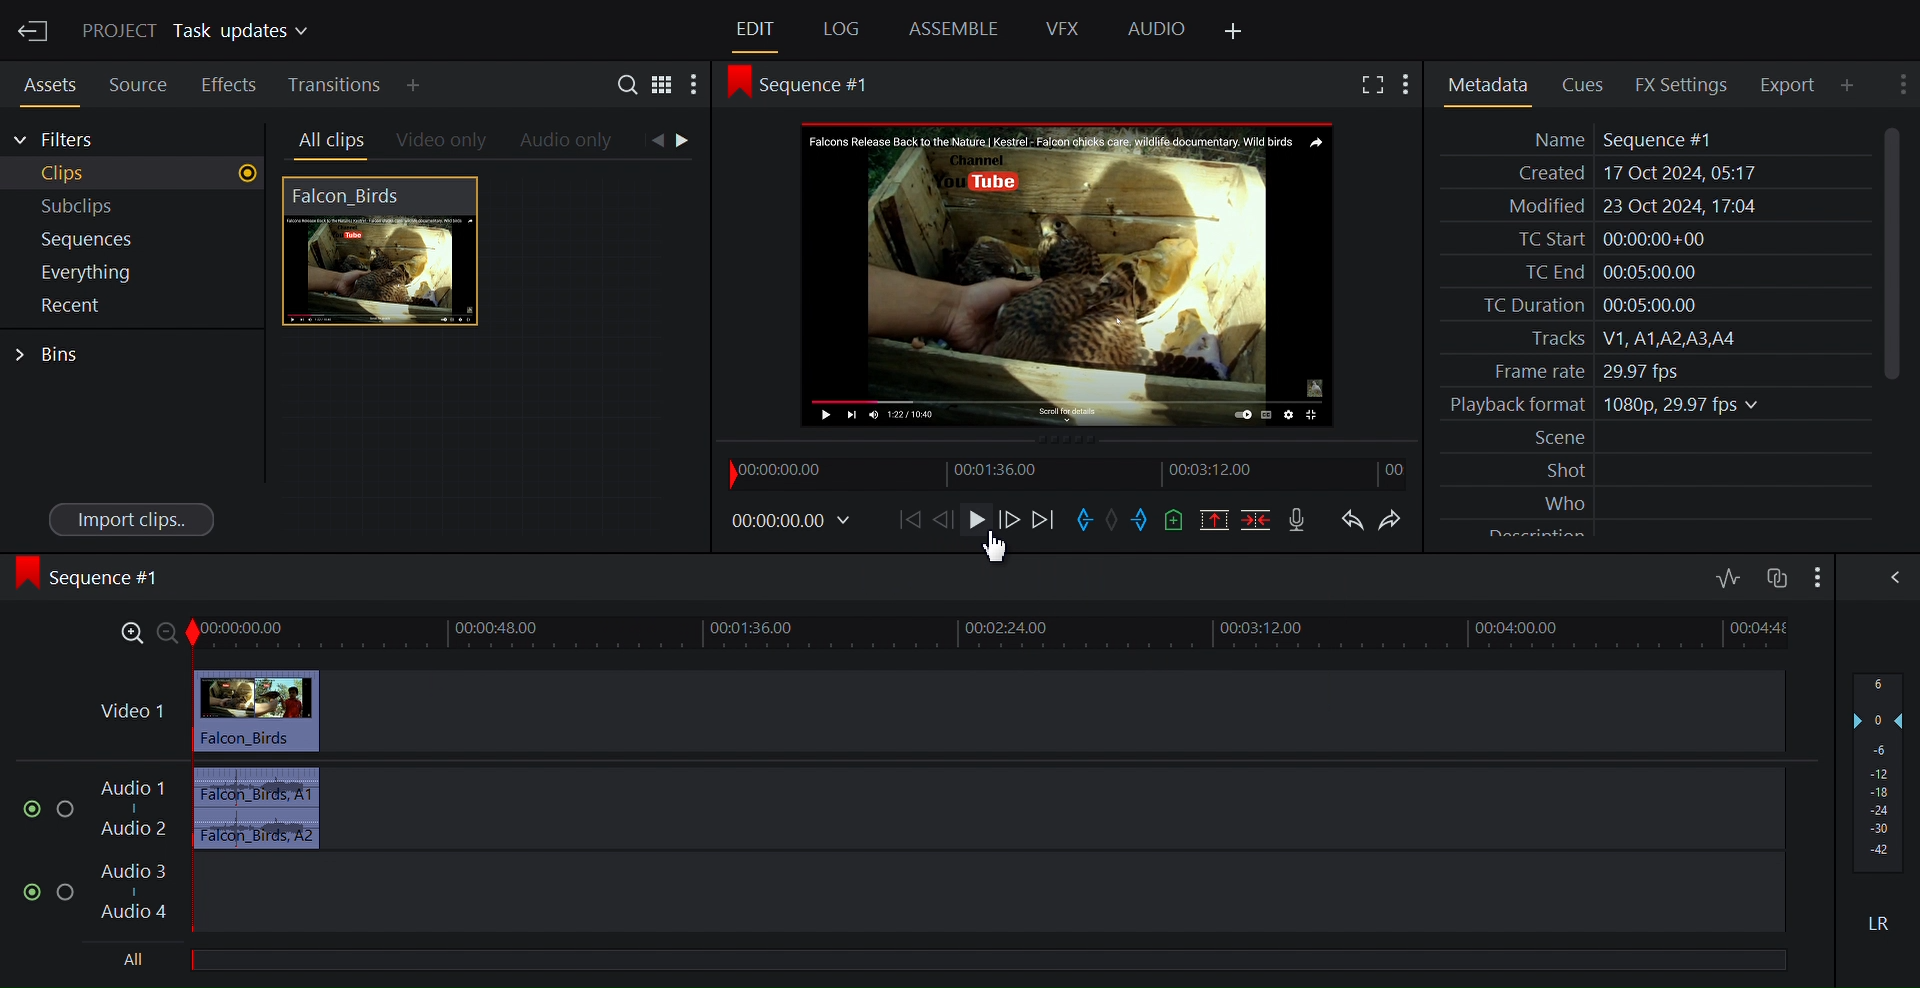 Image resolution: width=1920 pixels, height=988 pixels. What do you see at coordinates (69, 811) in the screenshot?
I see `Solo thistrack` at bounding box center [69, 811].